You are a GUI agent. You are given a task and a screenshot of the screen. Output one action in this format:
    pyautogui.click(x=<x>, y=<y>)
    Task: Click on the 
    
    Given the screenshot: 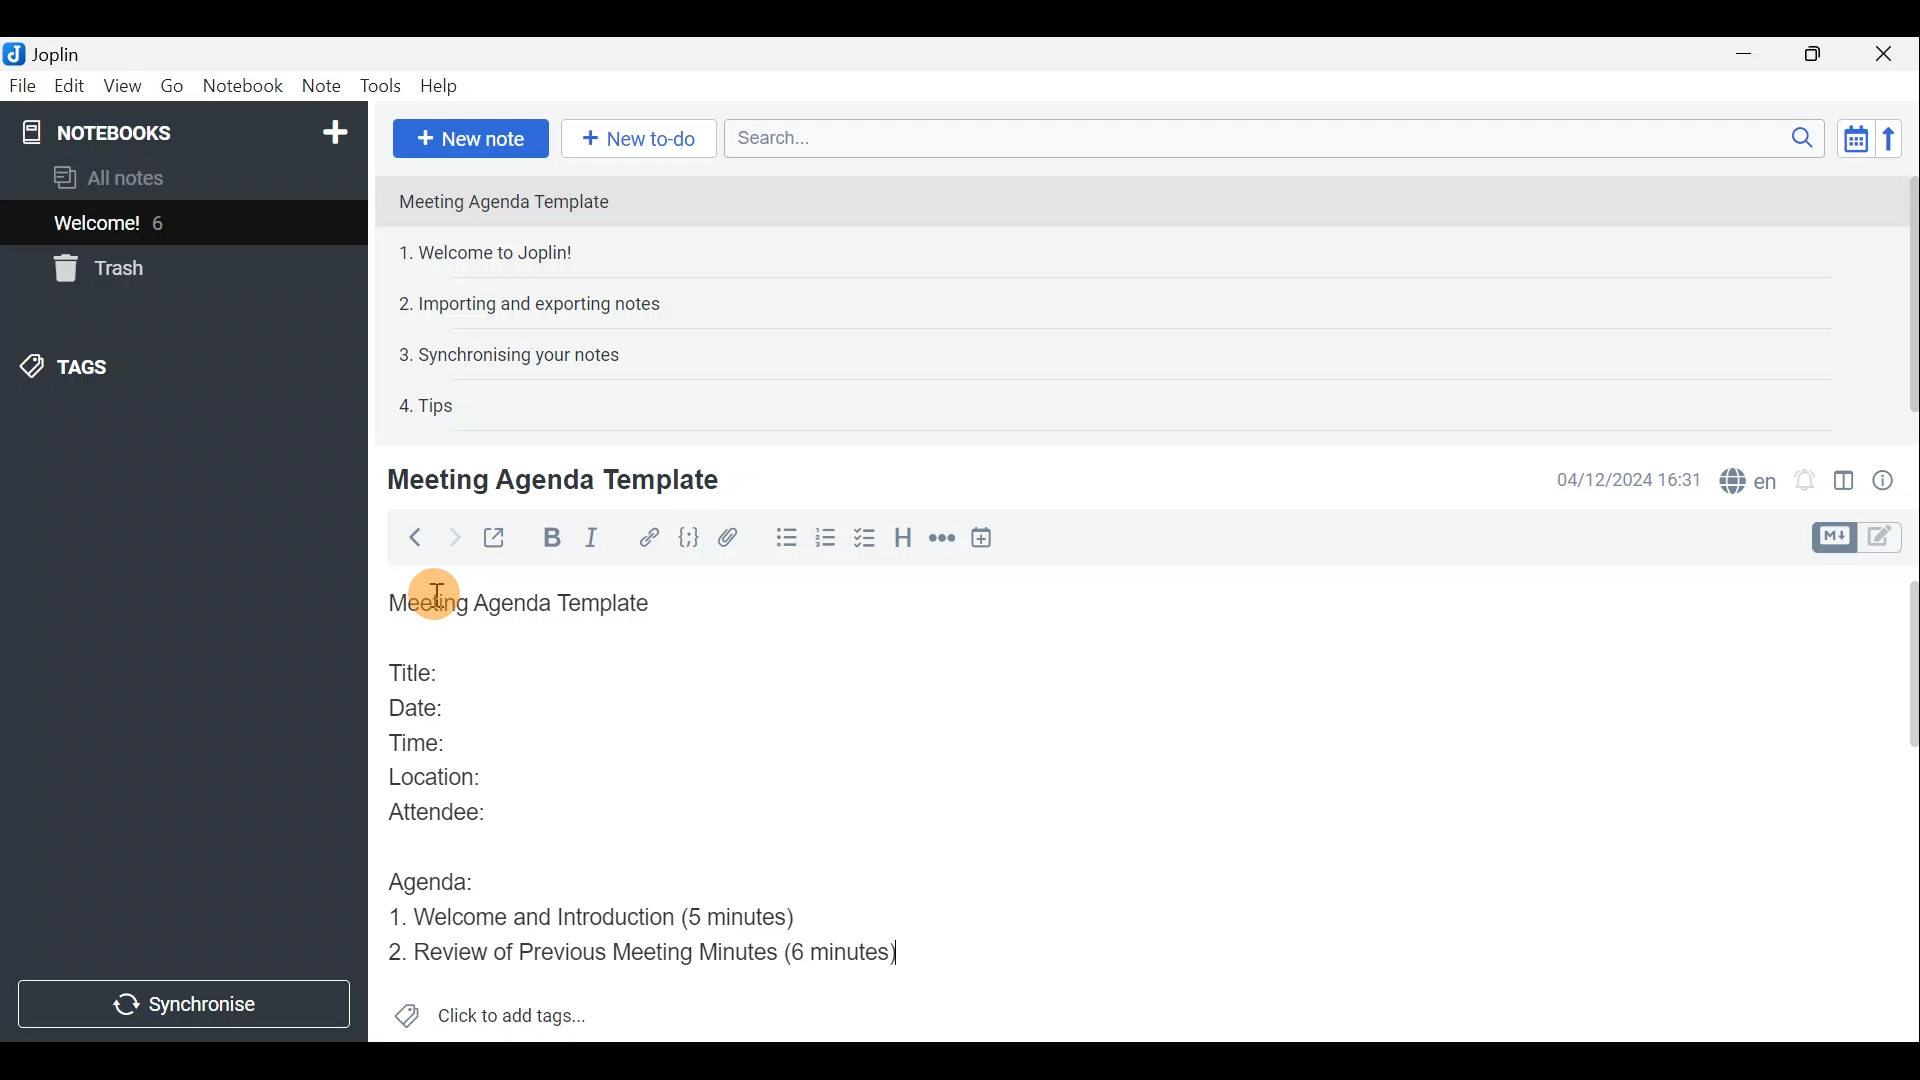 What is the action you would take?
    pyautogui.click(x=436, y=599)
    